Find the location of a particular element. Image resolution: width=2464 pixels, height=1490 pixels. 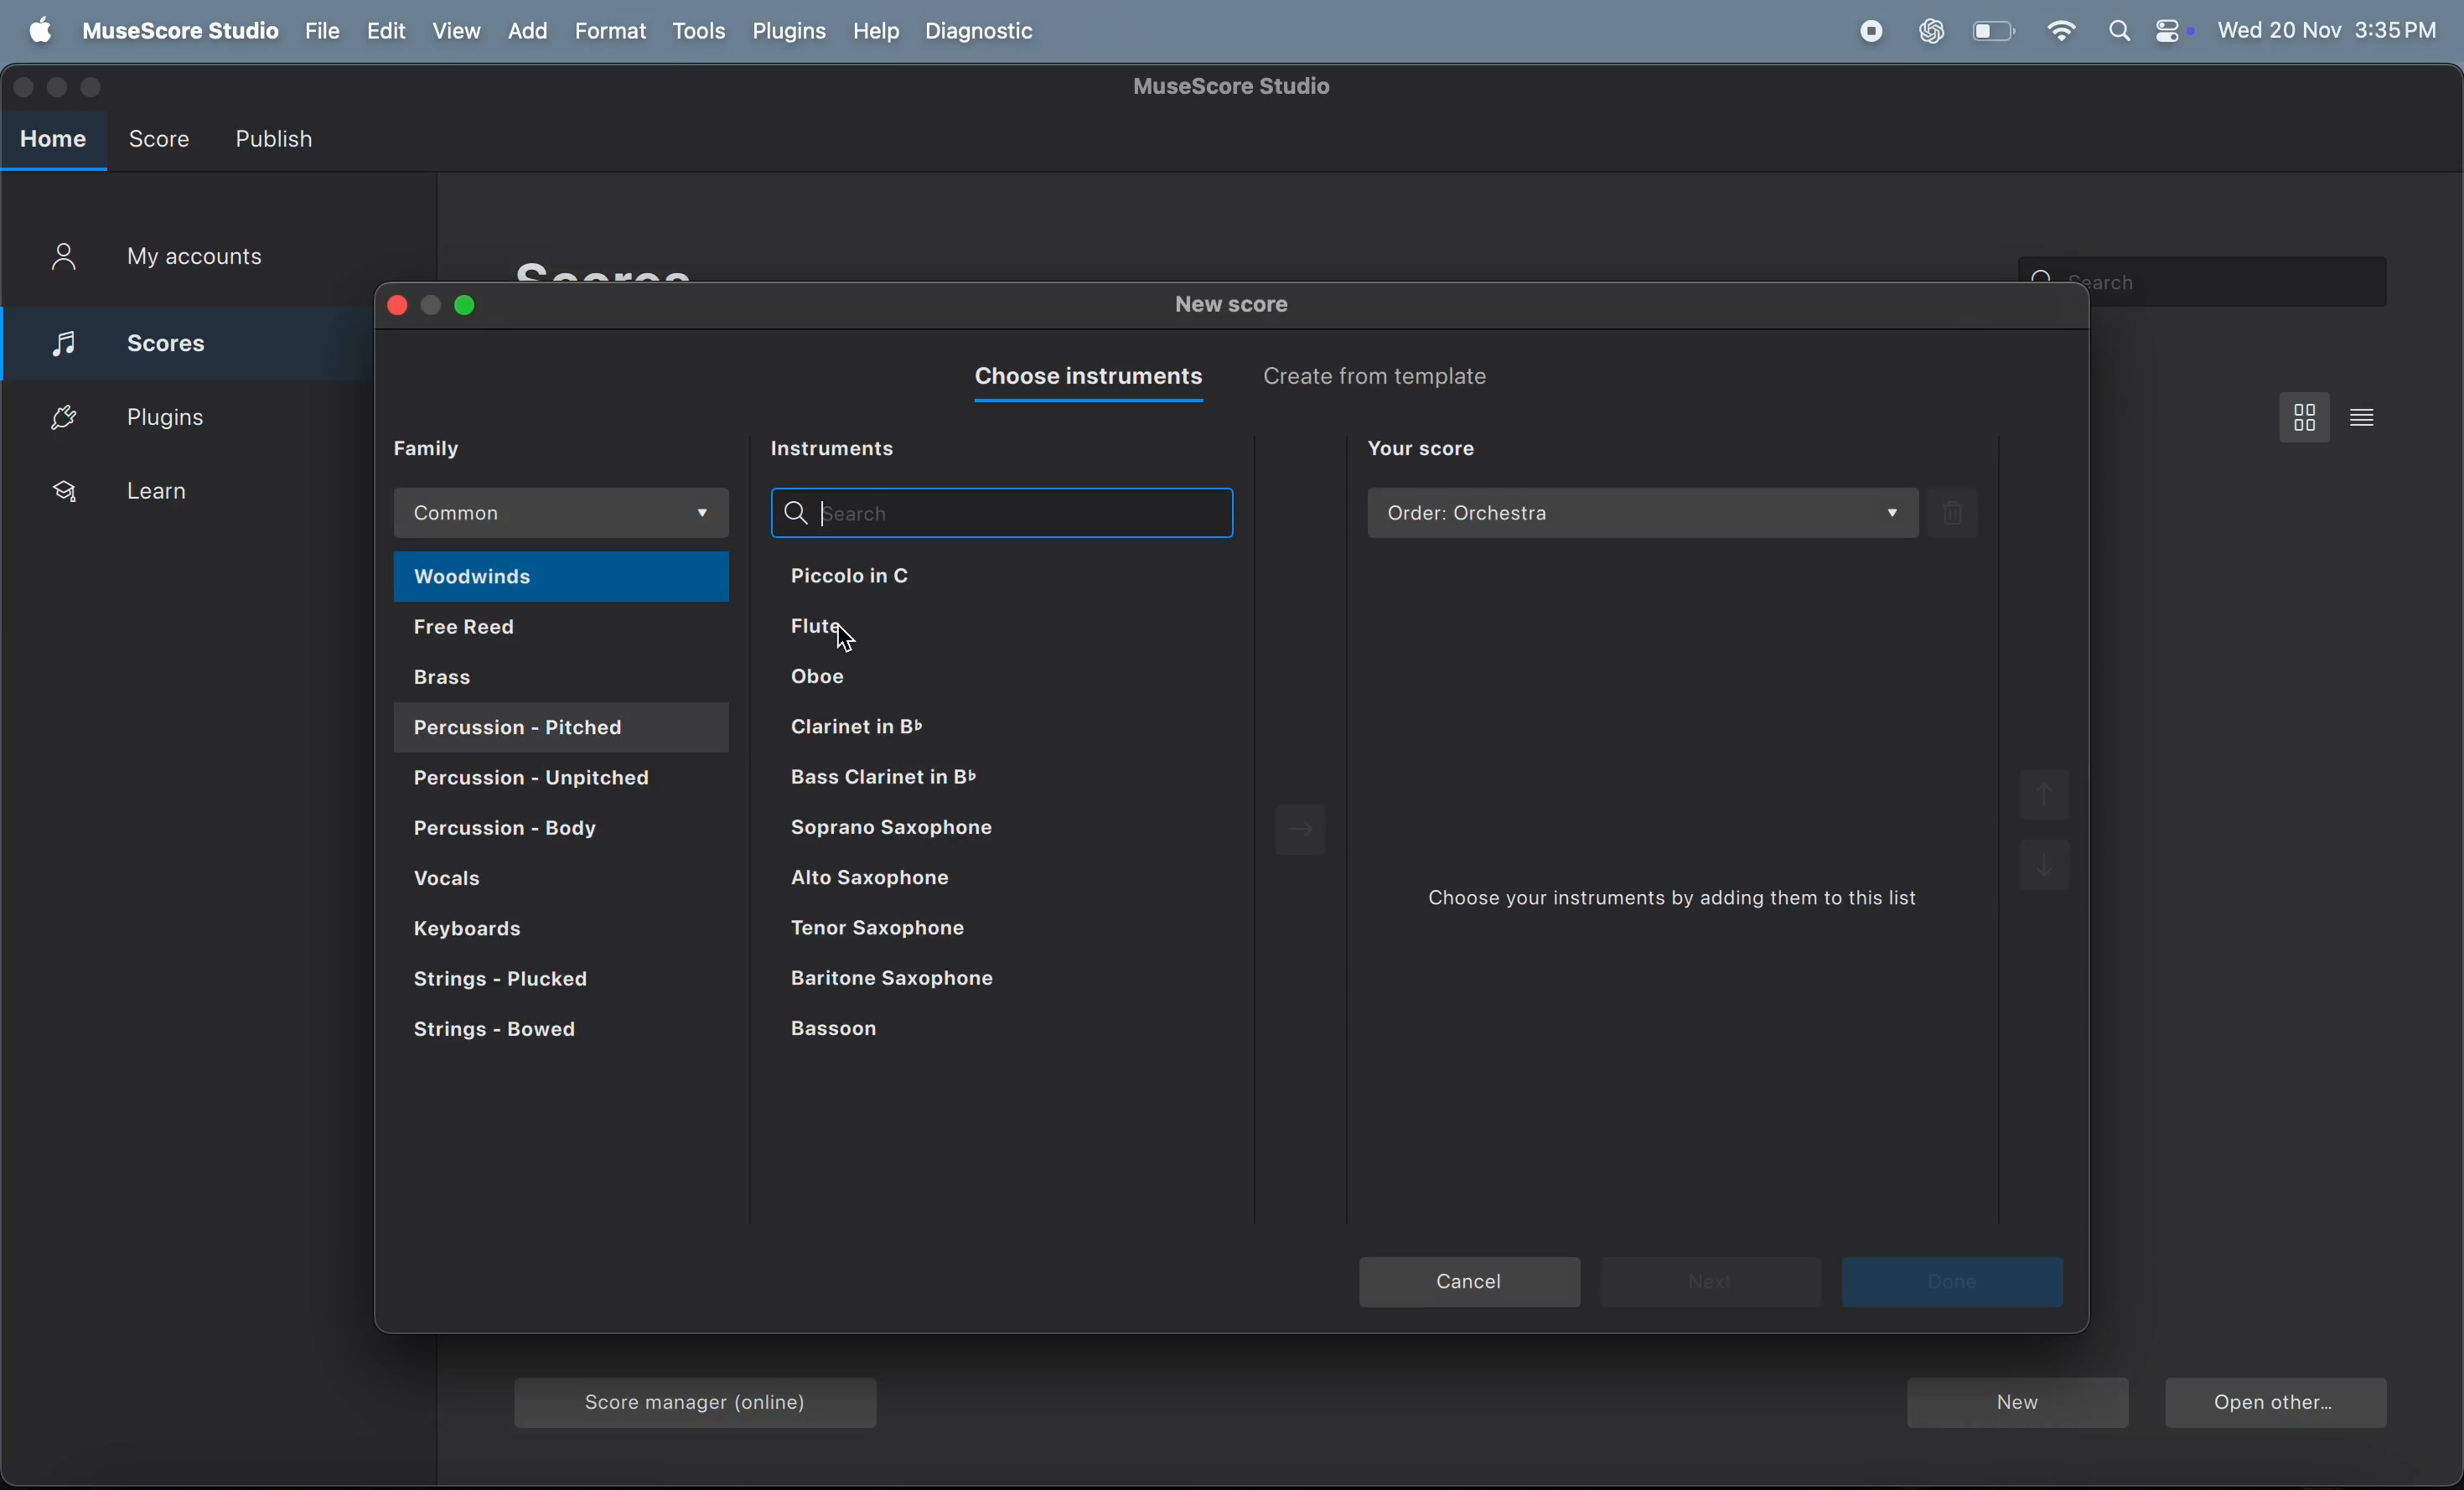

percussion body is located at coordinates (555, 832).